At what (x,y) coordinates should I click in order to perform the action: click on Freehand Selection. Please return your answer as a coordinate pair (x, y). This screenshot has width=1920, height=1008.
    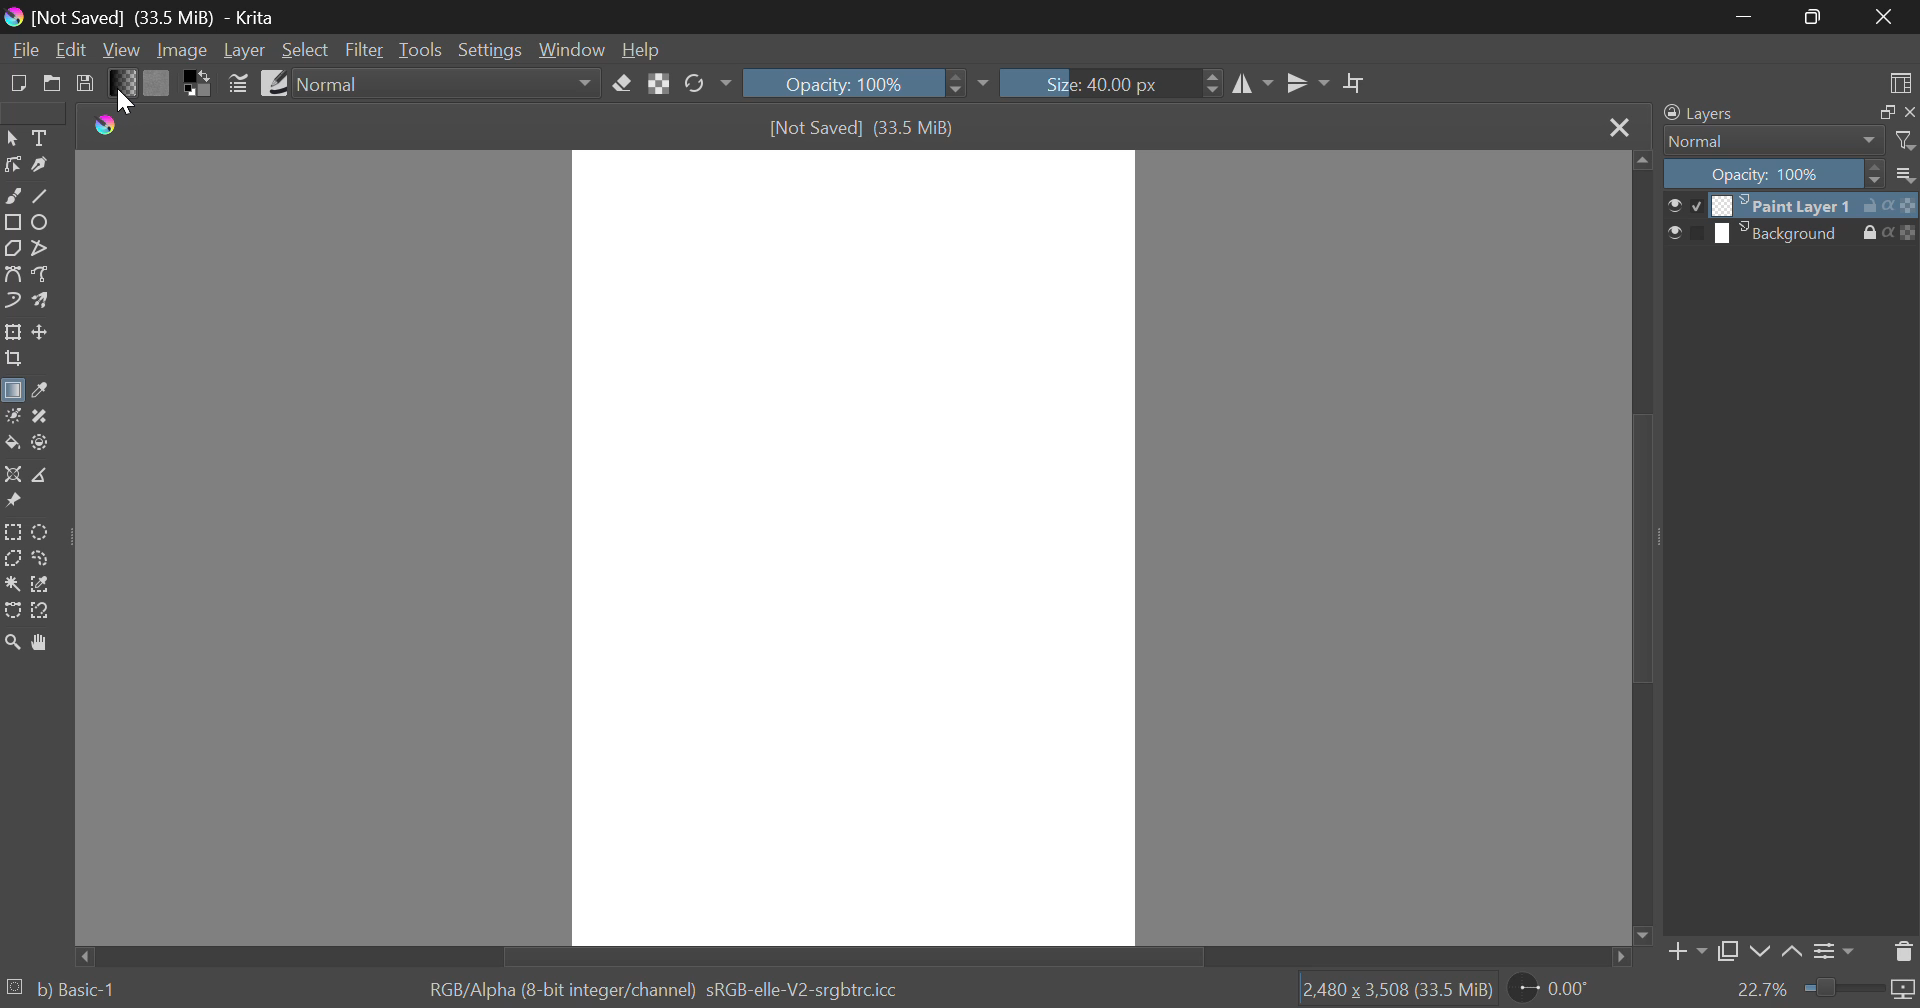
    Looking at the image, I should click on (41, 558).